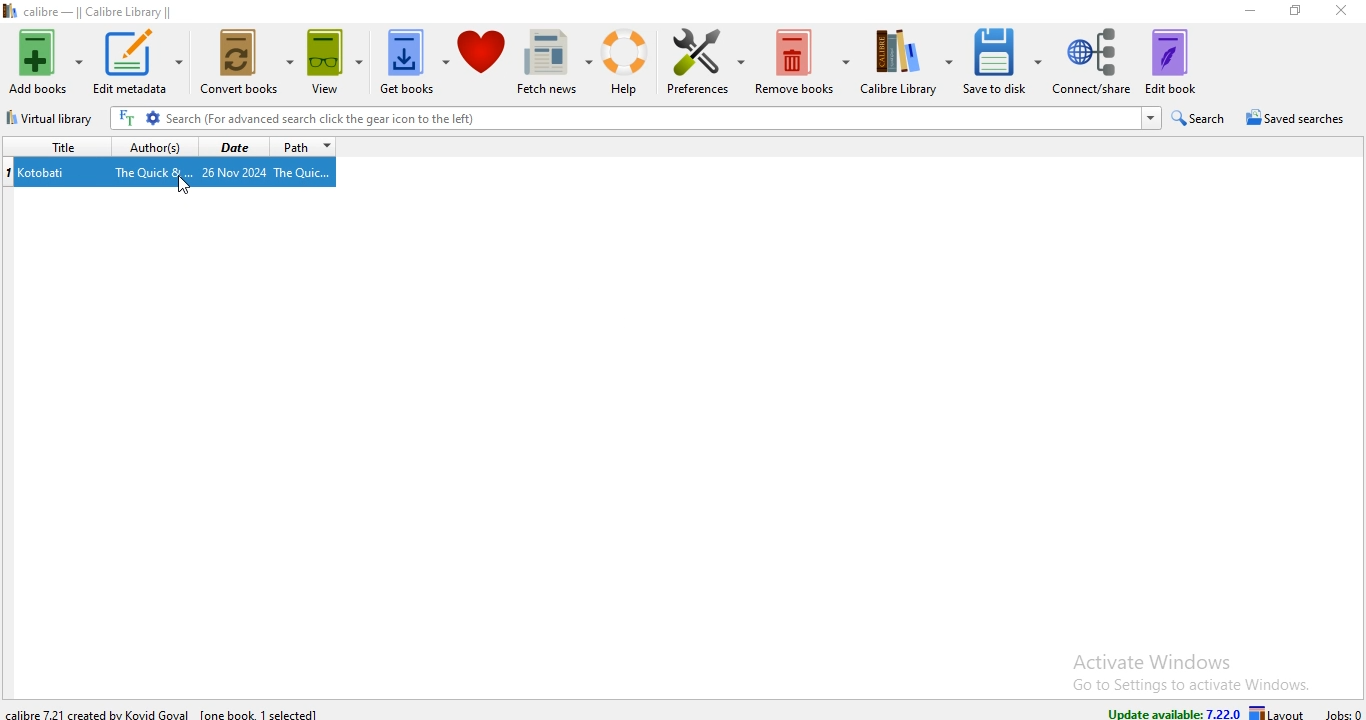  I want to click on minimise, so click(1242, 13).